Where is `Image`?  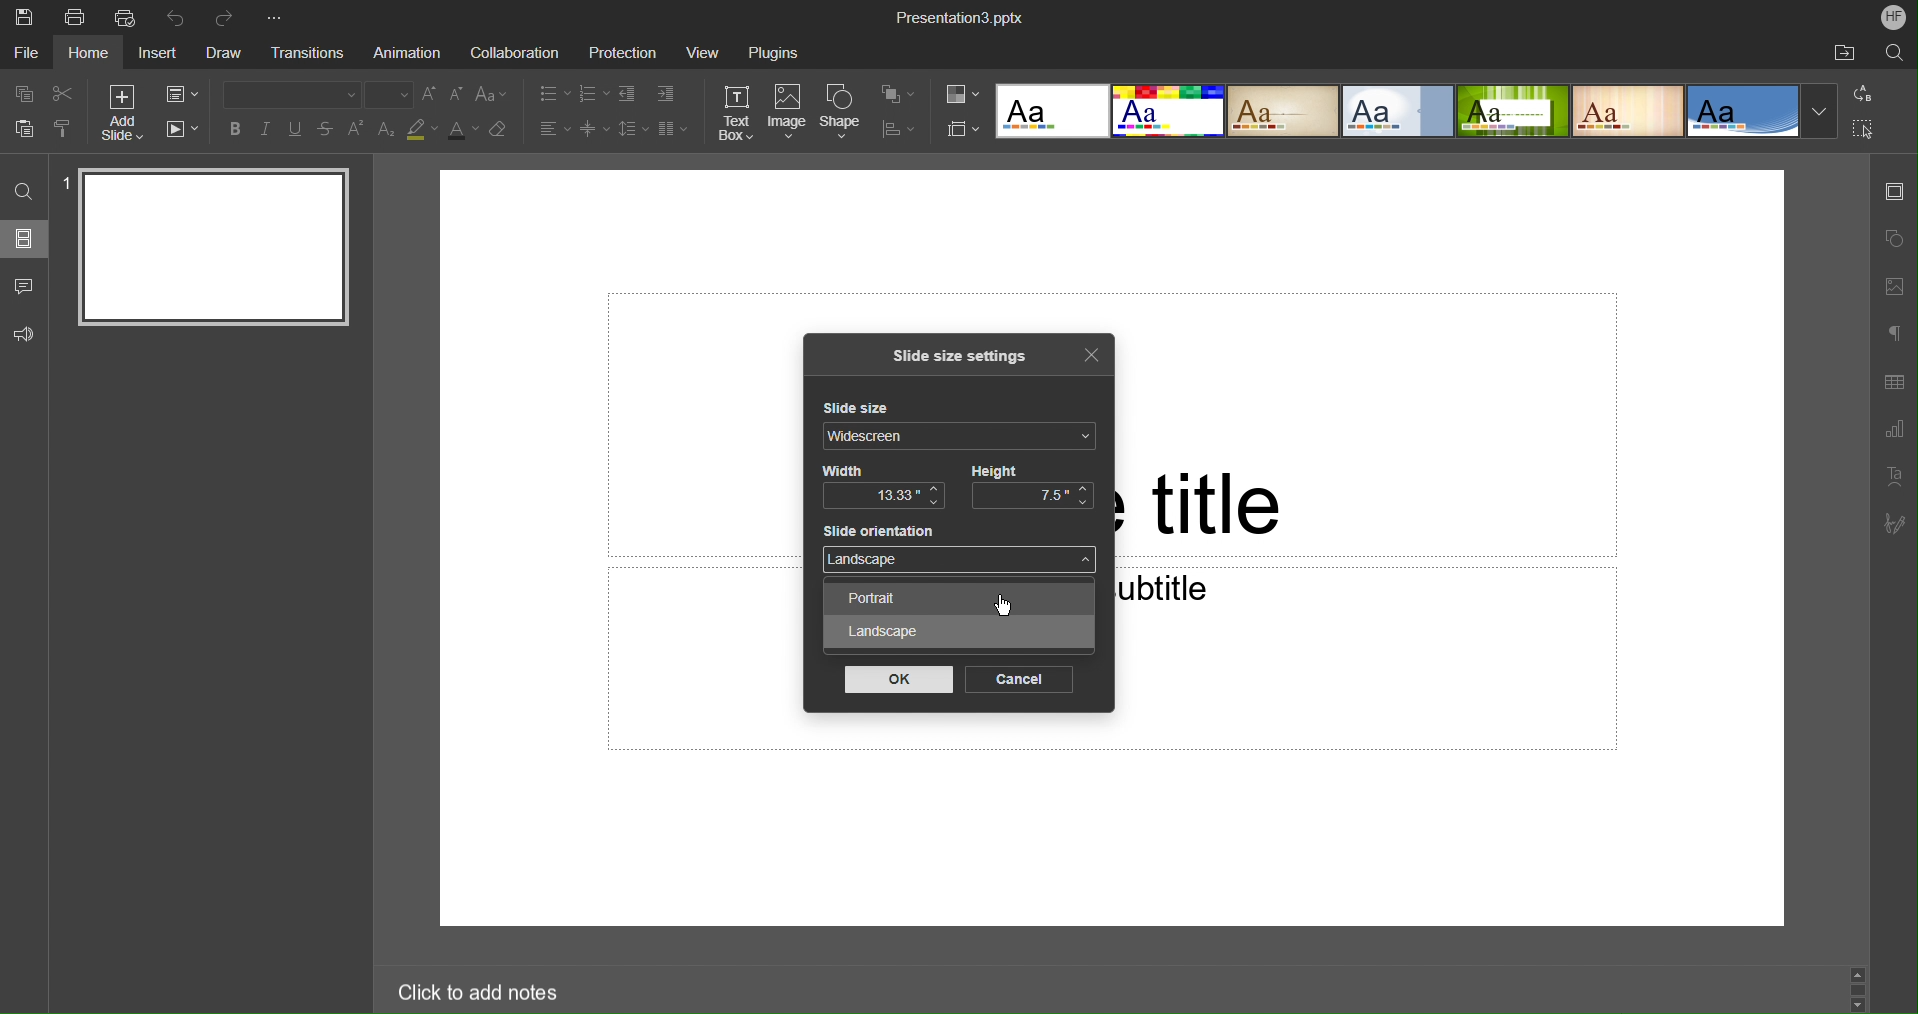 Image is located at coordinates (788, 113).